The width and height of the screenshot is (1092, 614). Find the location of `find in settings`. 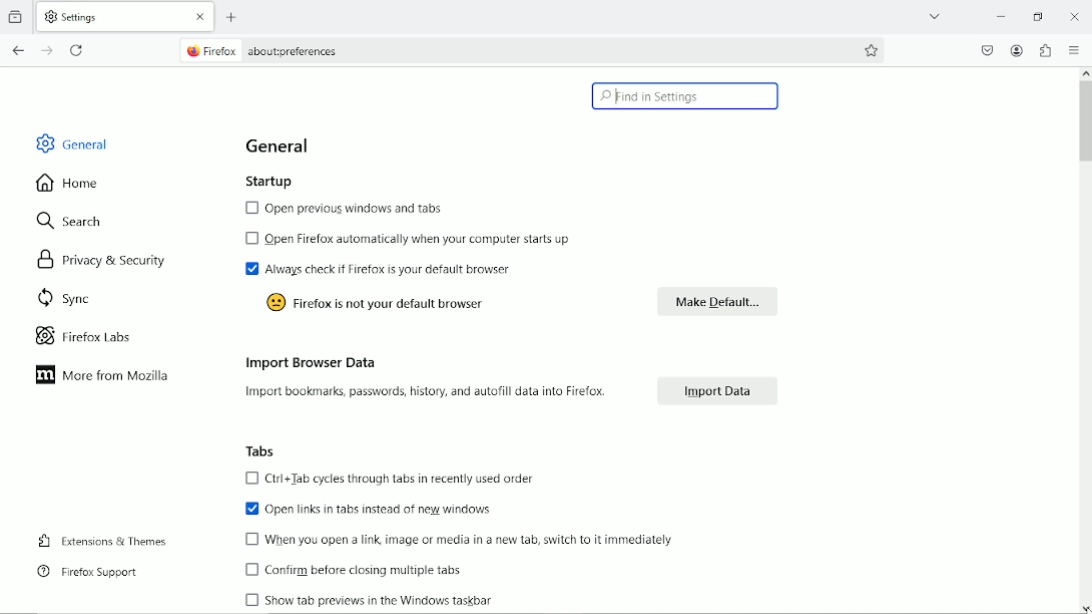

find in settings is located at coordinates (687, 96).